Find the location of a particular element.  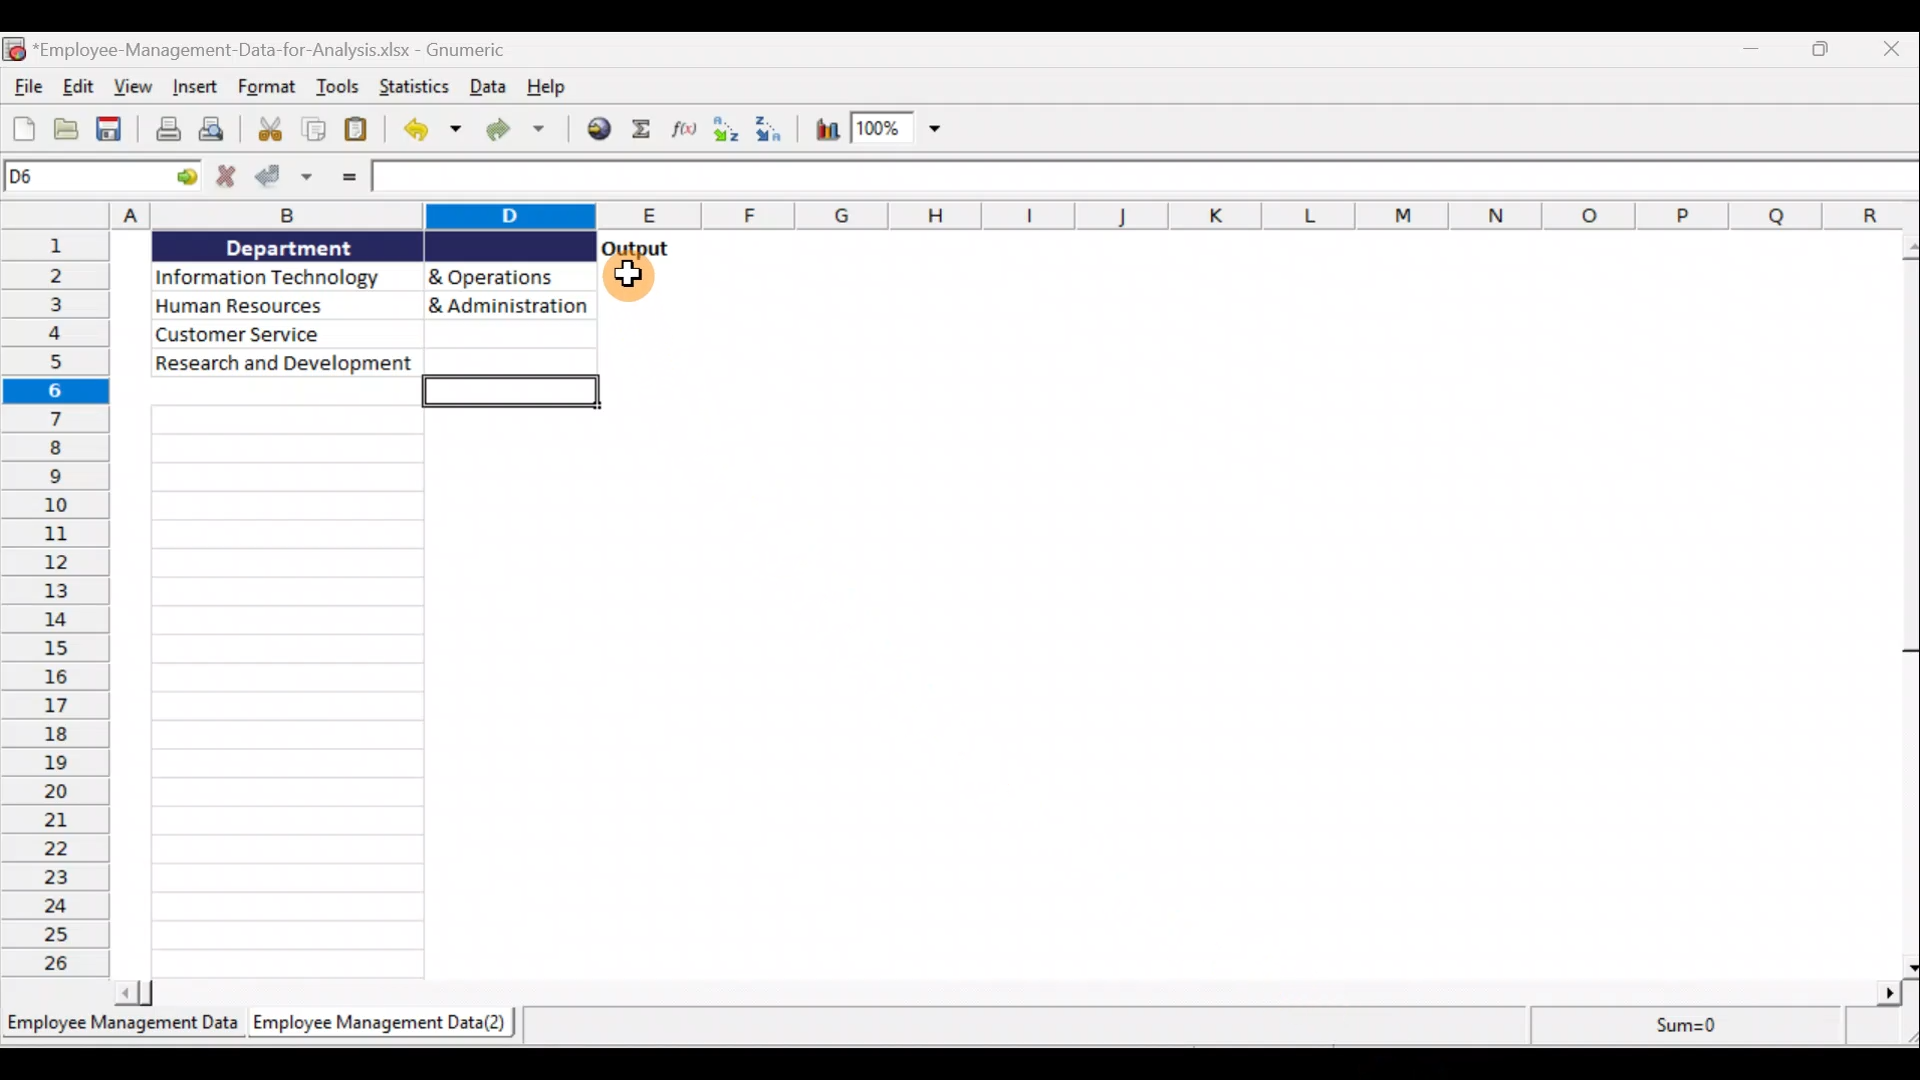

Accept change is located at coordinates (286, 180).